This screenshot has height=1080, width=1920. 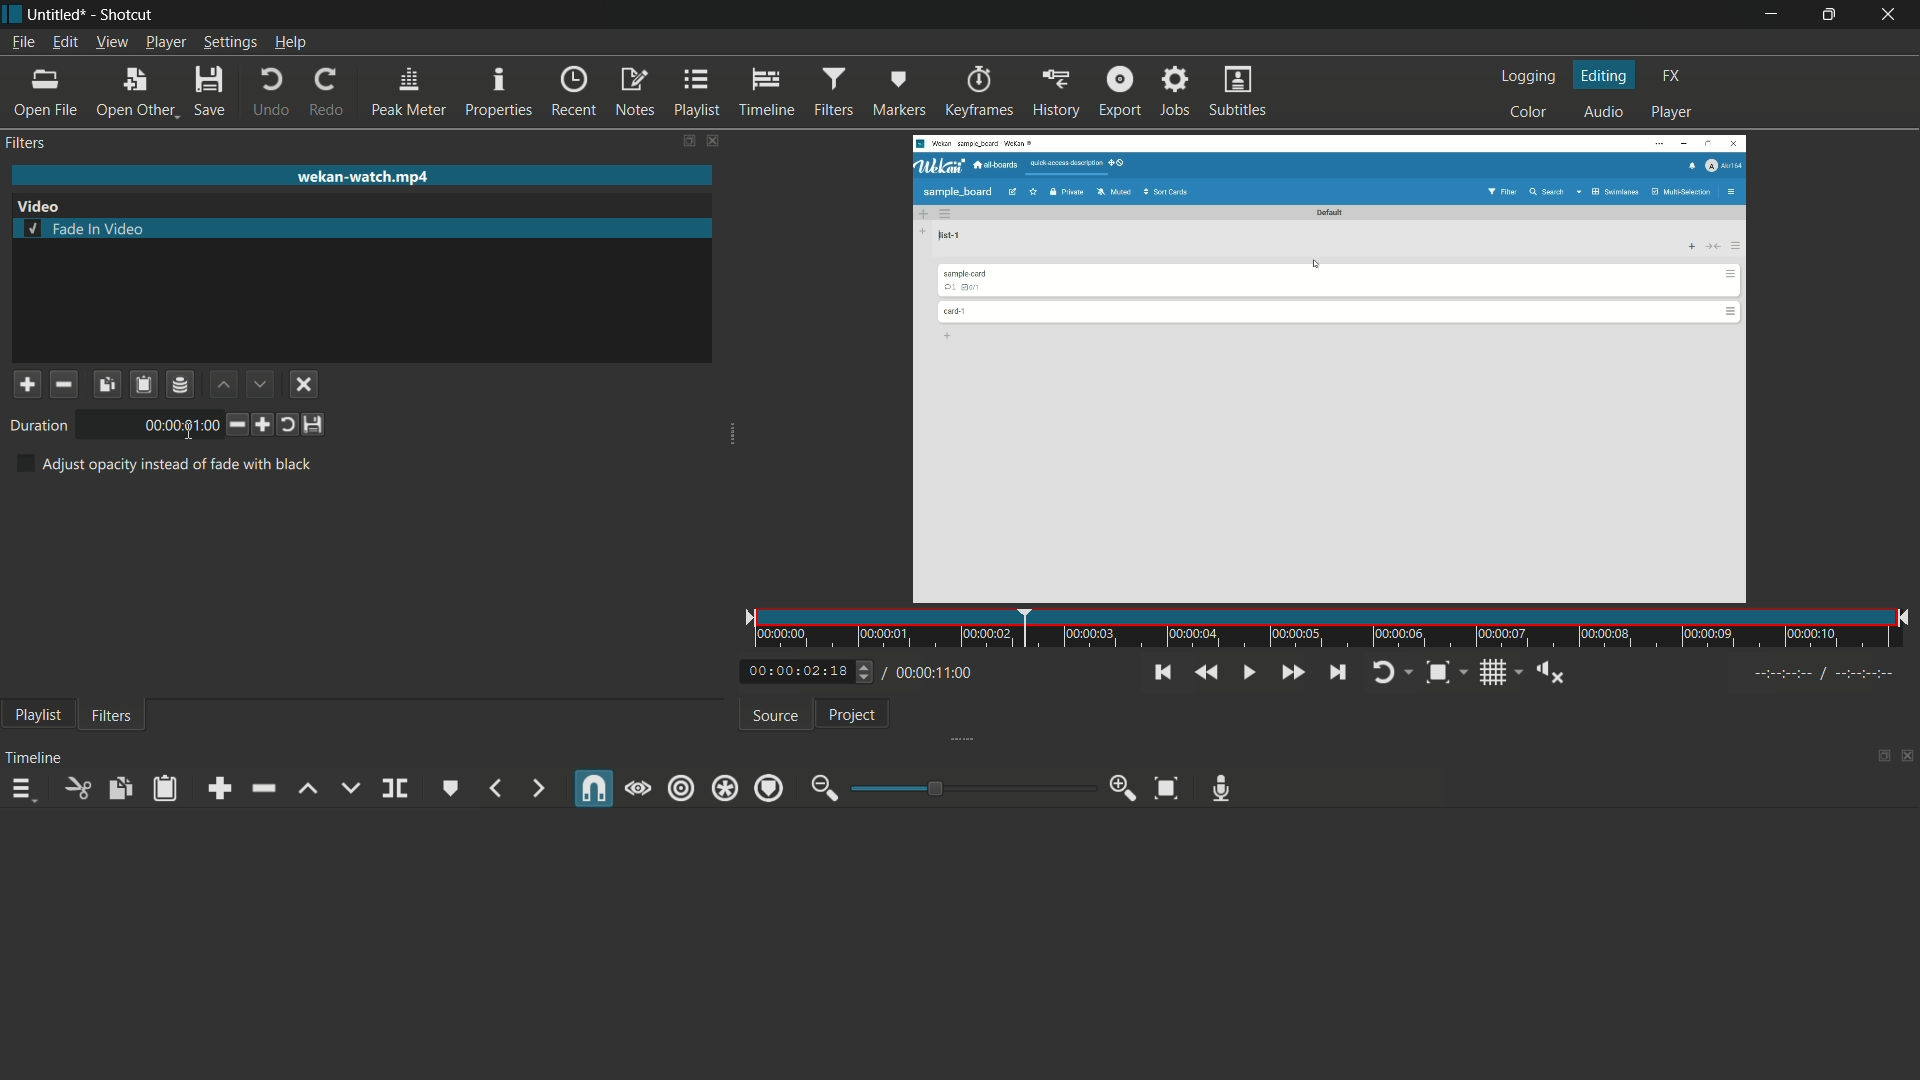 I want to click on skip to the previous point, so click(x=1165, y=673).